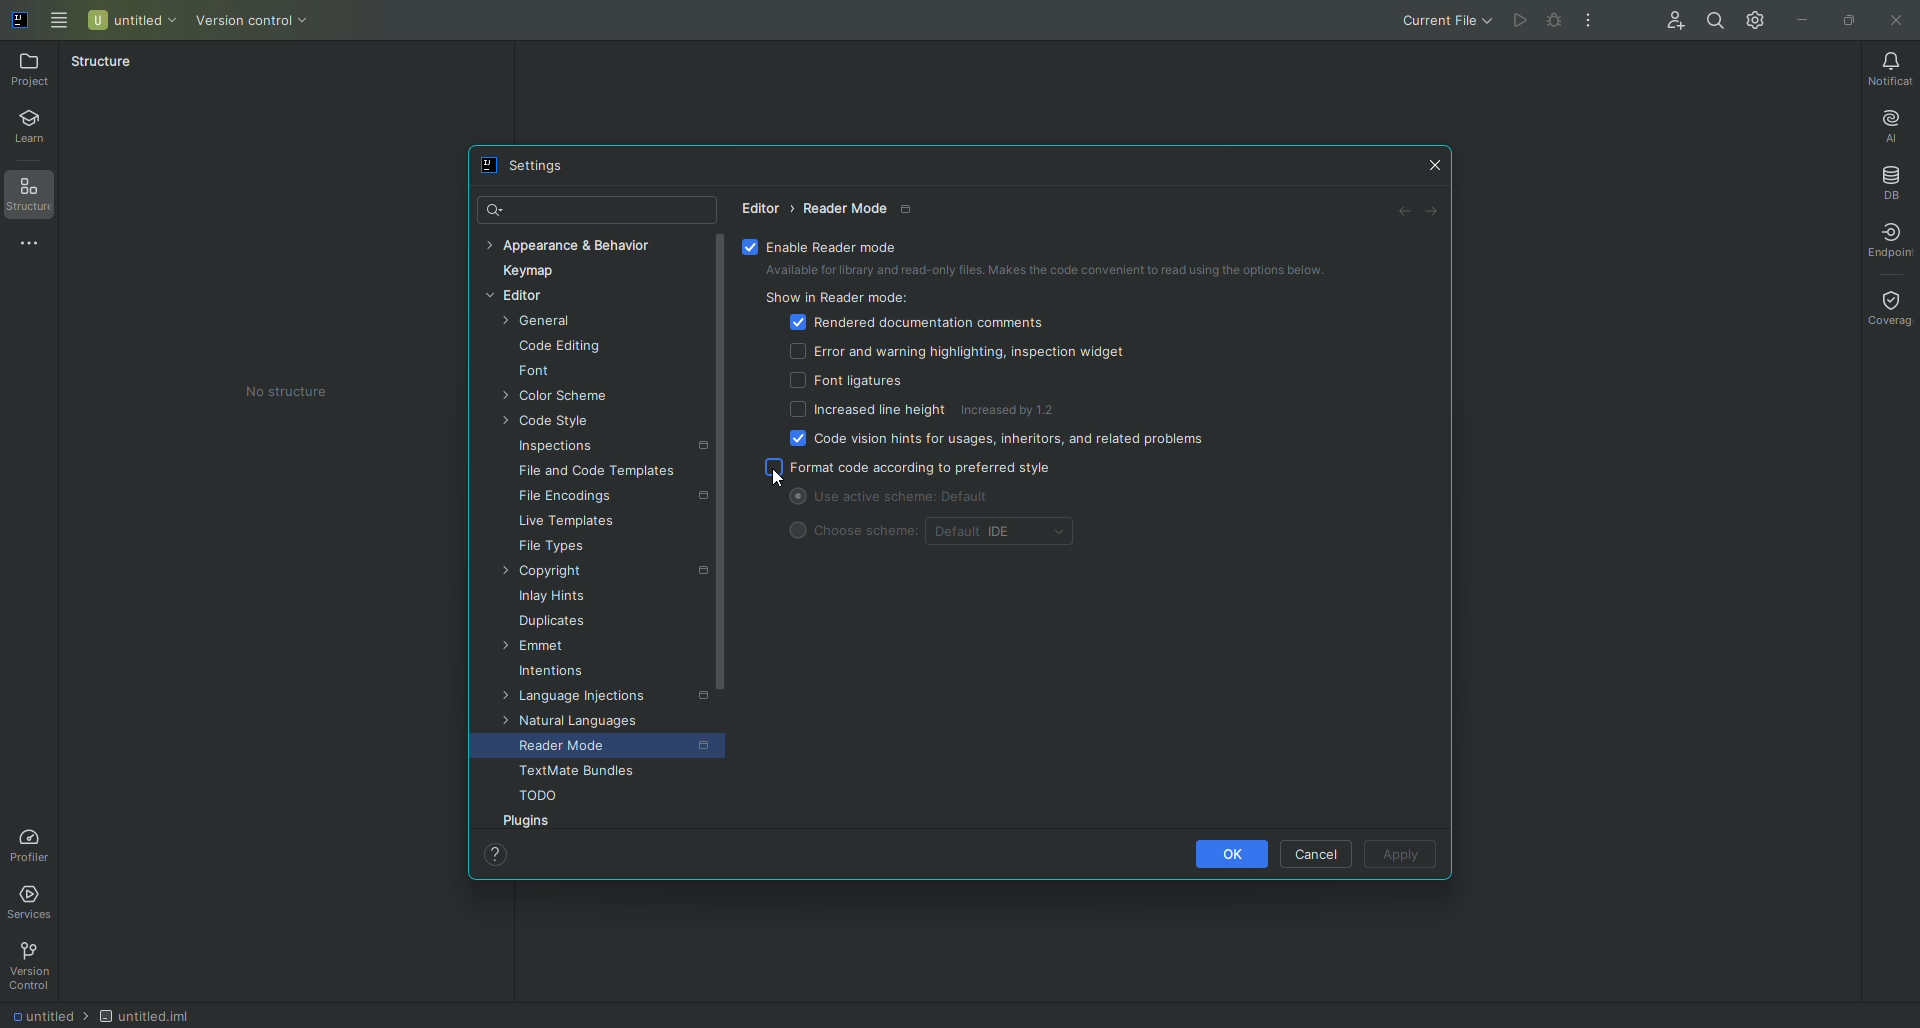  What do you see at coordinates (529, 821) in the screenshot?
I see `Plugins` at bounding box center [529, 821].